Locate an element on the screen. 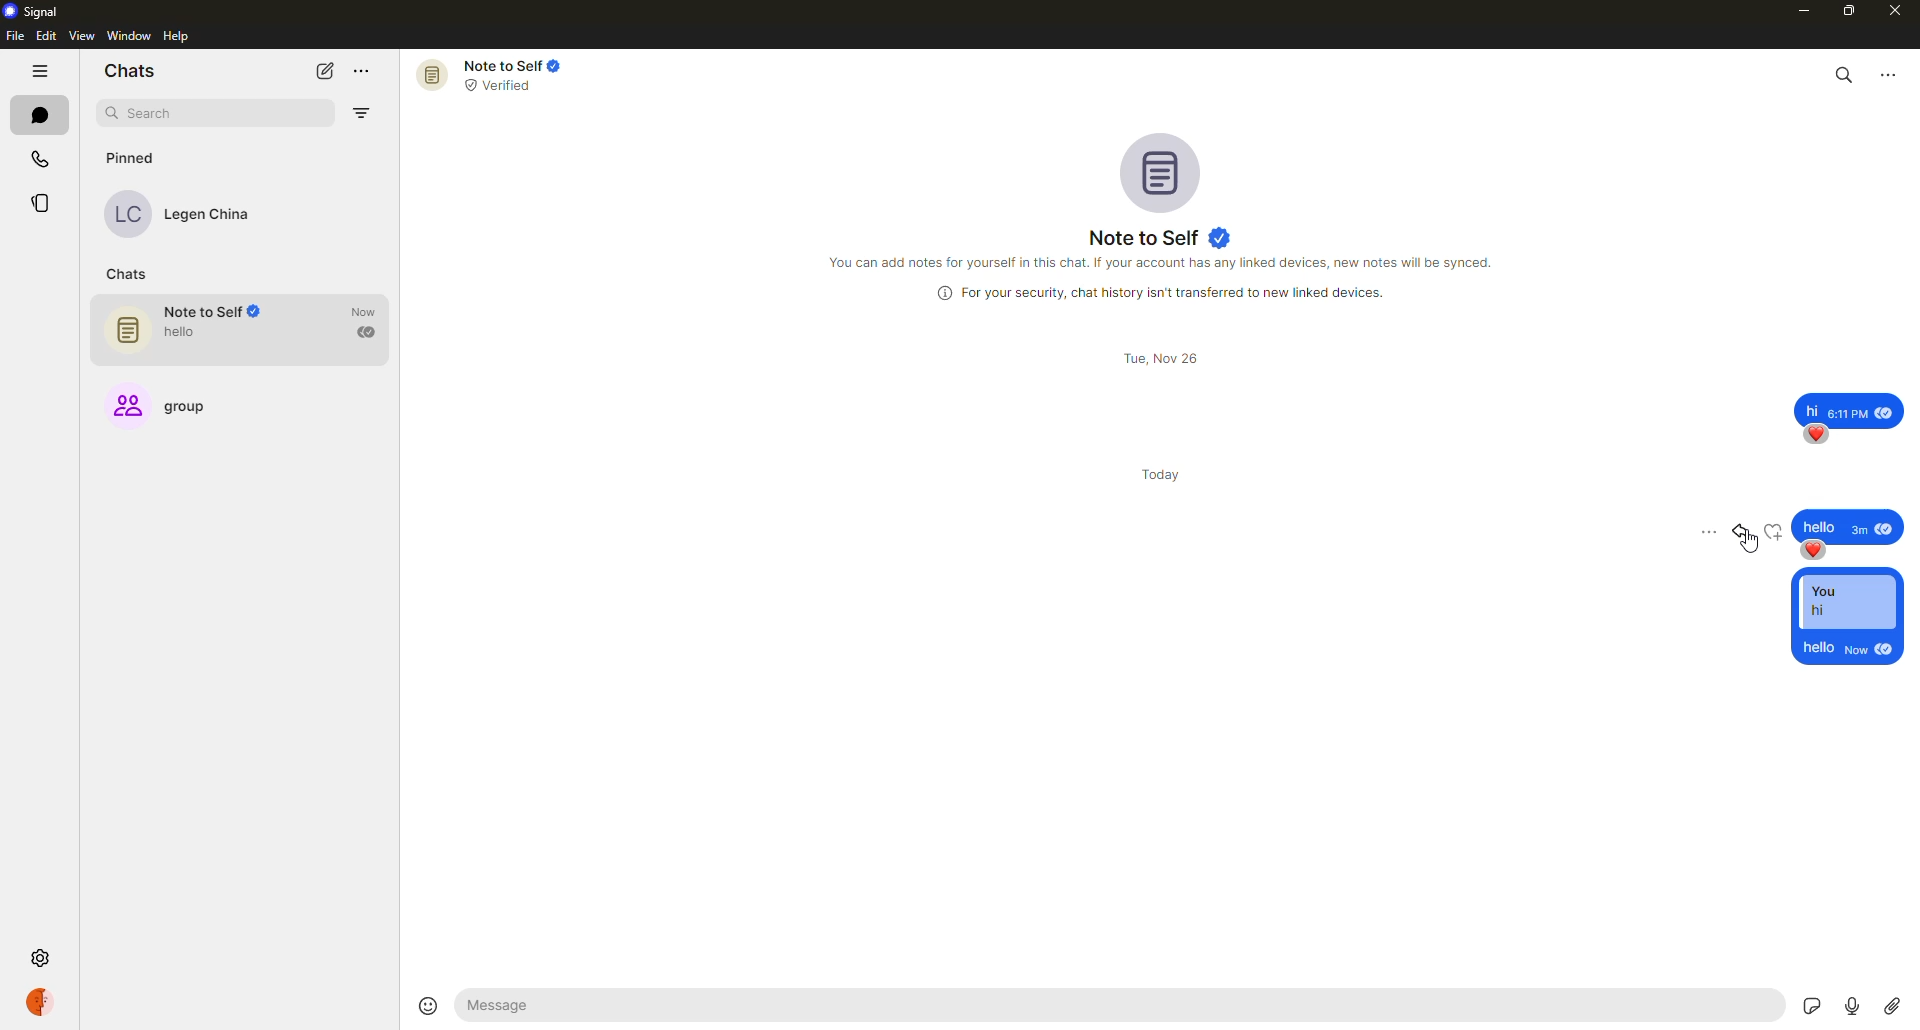 The image size is (1920, 1030). note to self is located at coordinates (249, 331).